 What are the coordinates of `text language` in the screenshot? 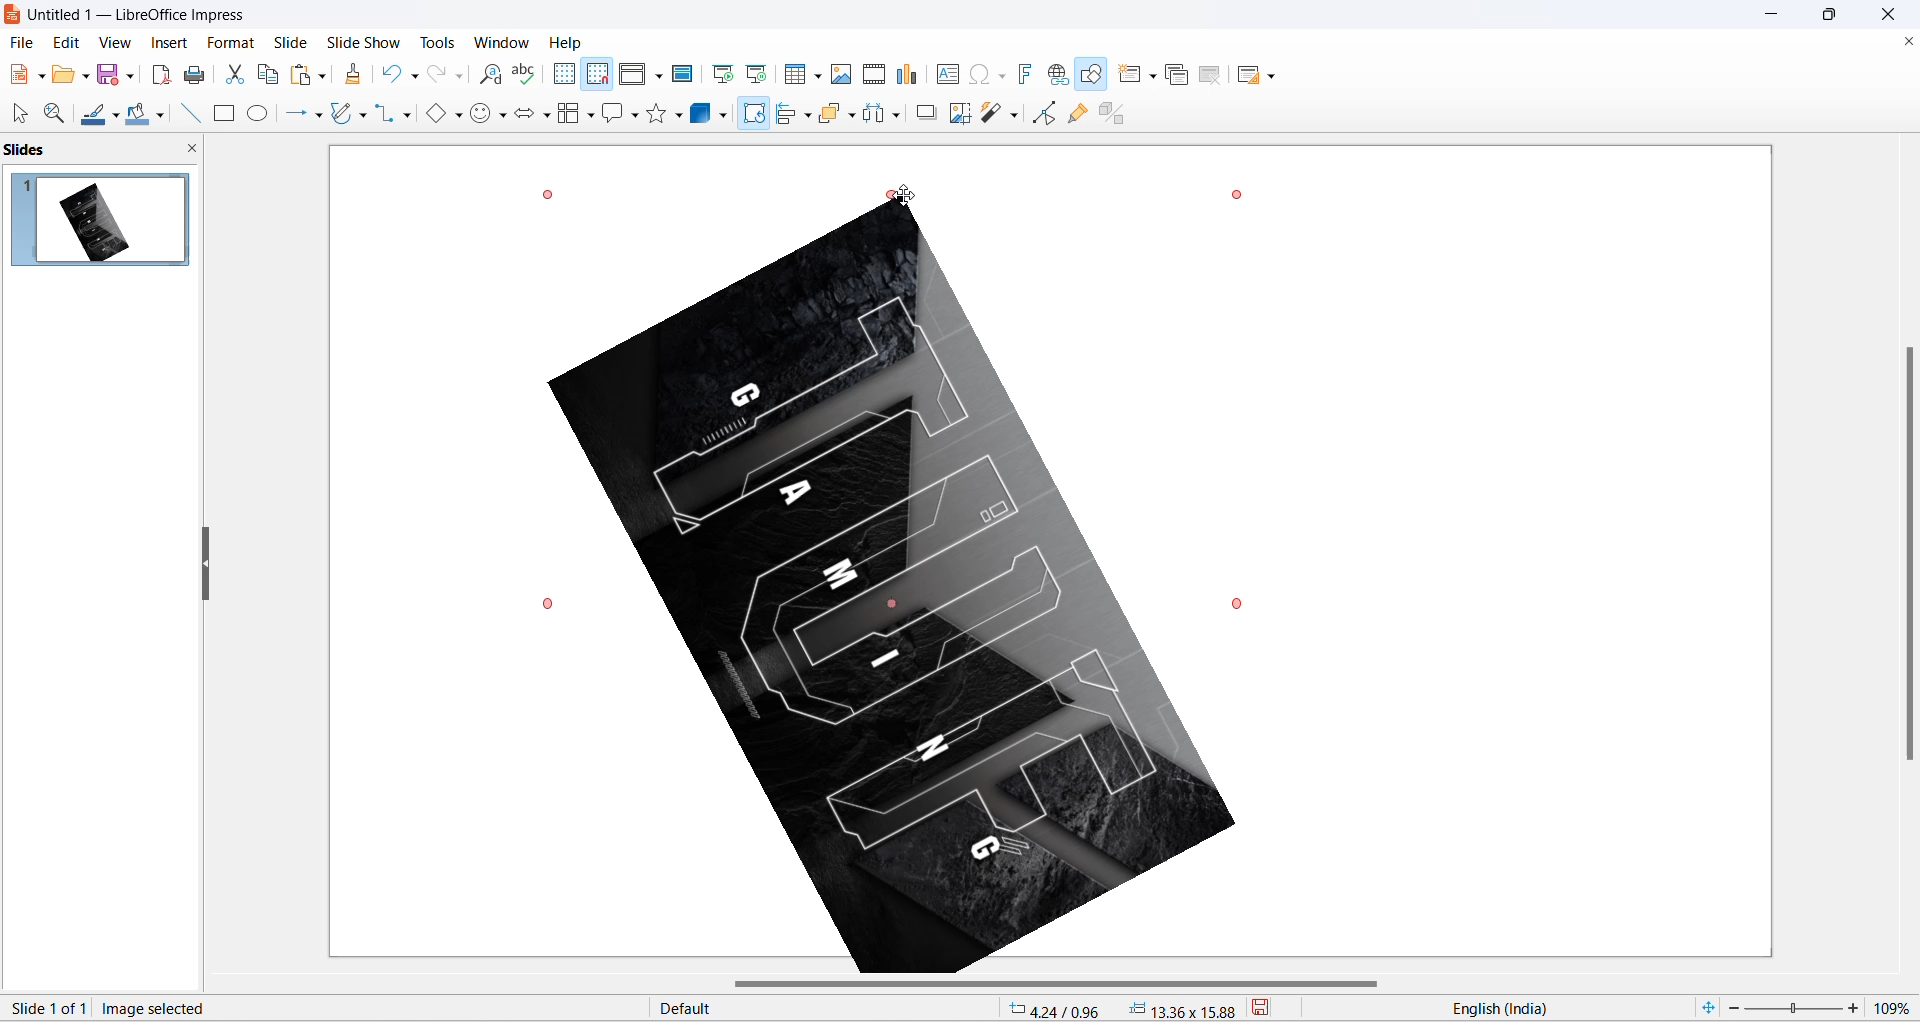 It's located at (1549, 1008).